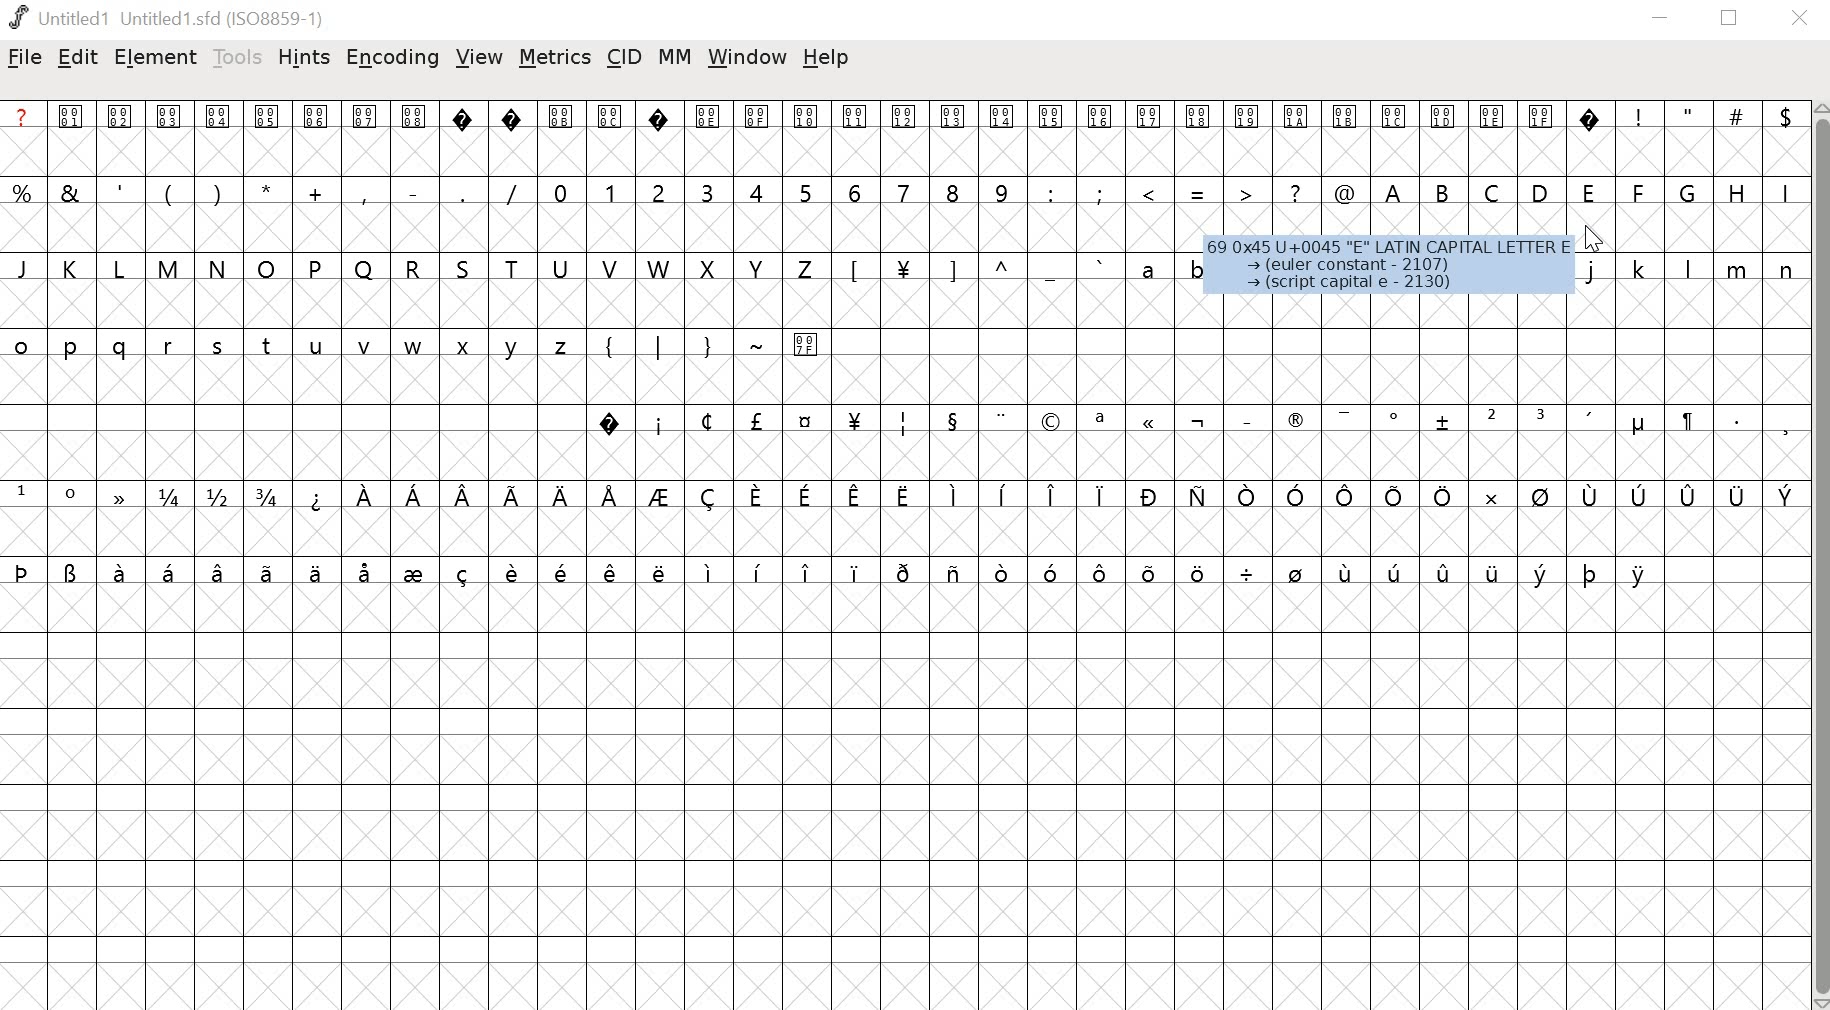  What do you see at coordinates (902, 458) in the screenshot?
I see `empty cells` at bounding box center [902, 458].